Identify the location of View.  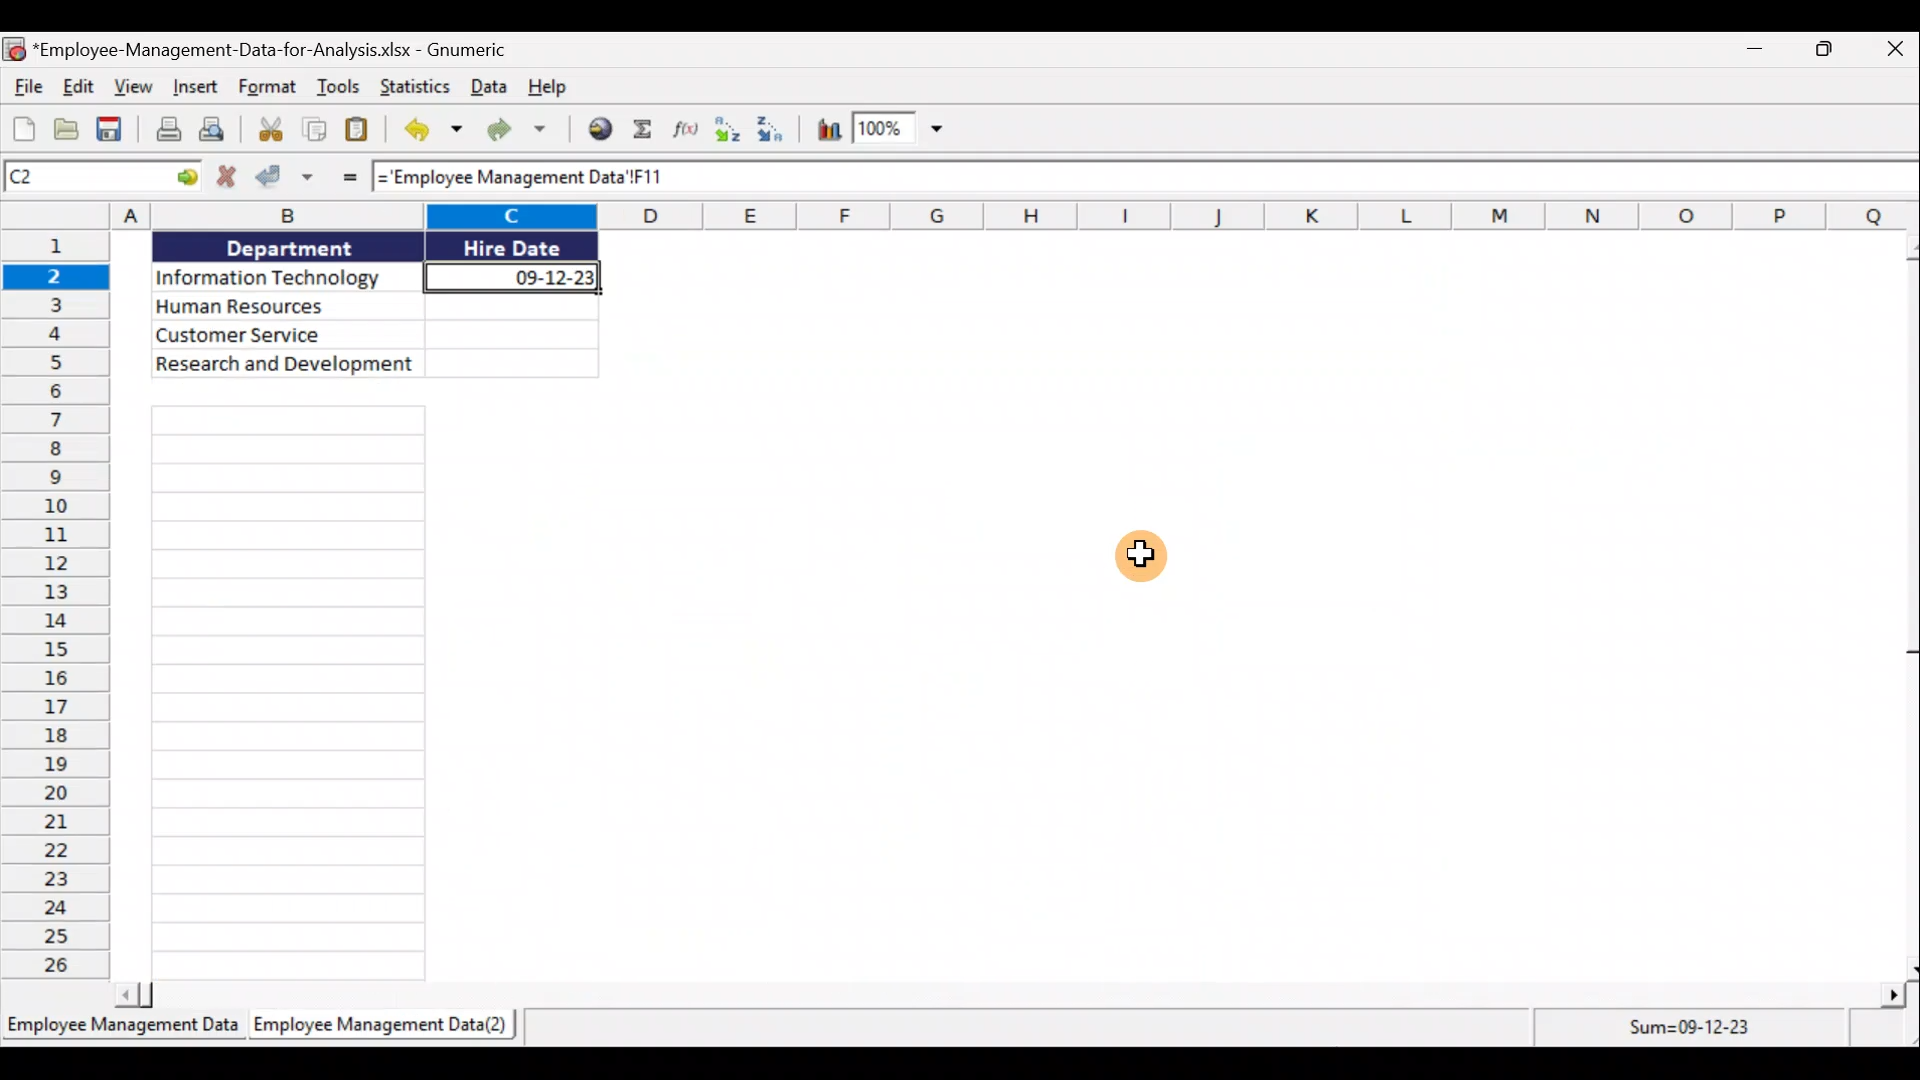
(137, 89).